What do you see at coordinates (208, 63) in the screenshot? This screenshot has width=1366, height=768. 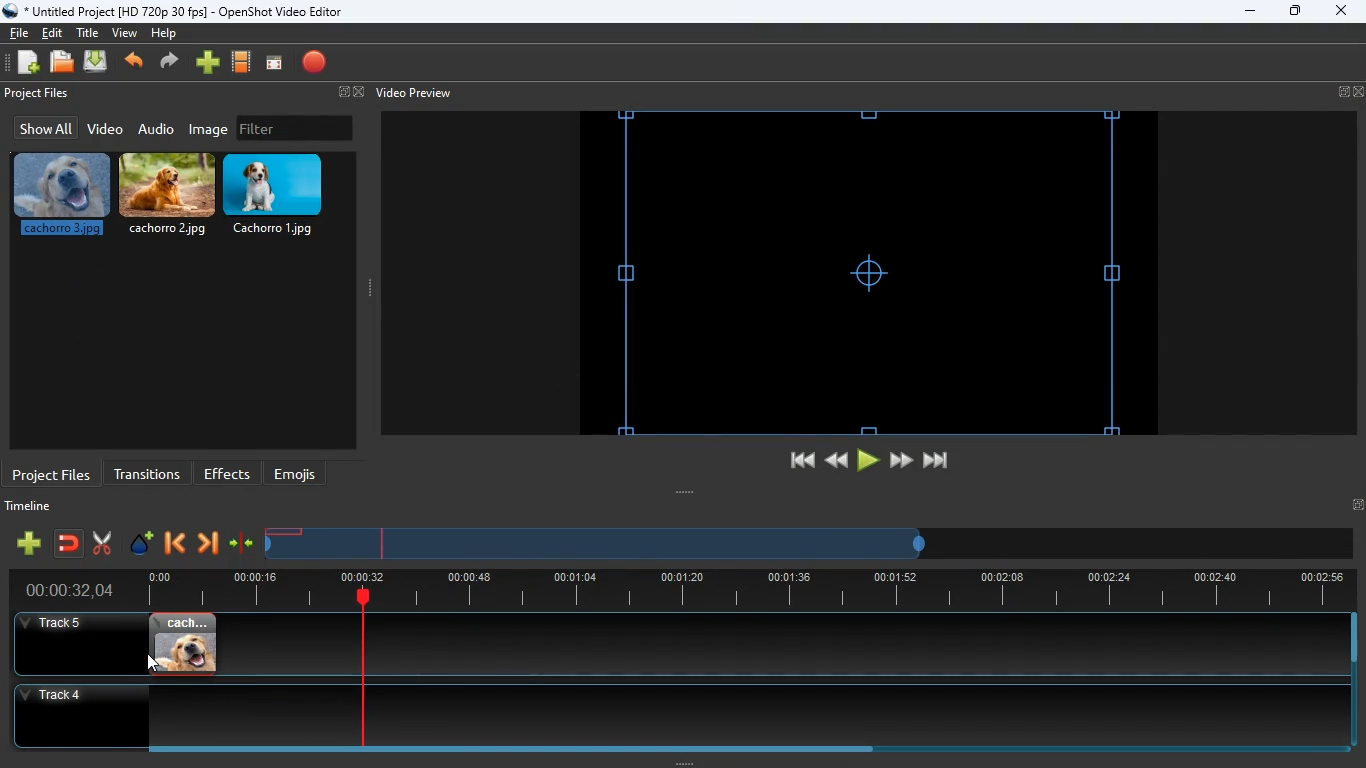 I see `add` at bounding box center [208, 63].